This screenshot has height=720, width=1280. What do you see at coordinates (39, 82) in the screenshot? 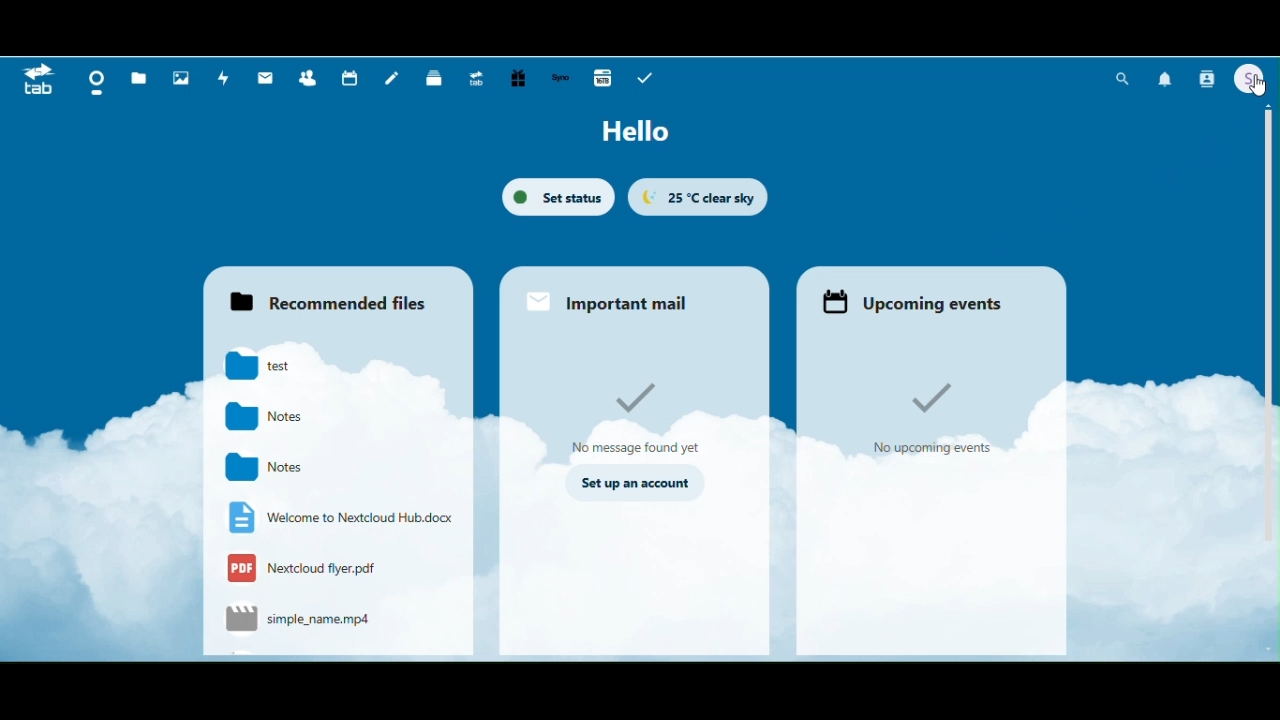
I see `tab` at bounding box center [39, 82].